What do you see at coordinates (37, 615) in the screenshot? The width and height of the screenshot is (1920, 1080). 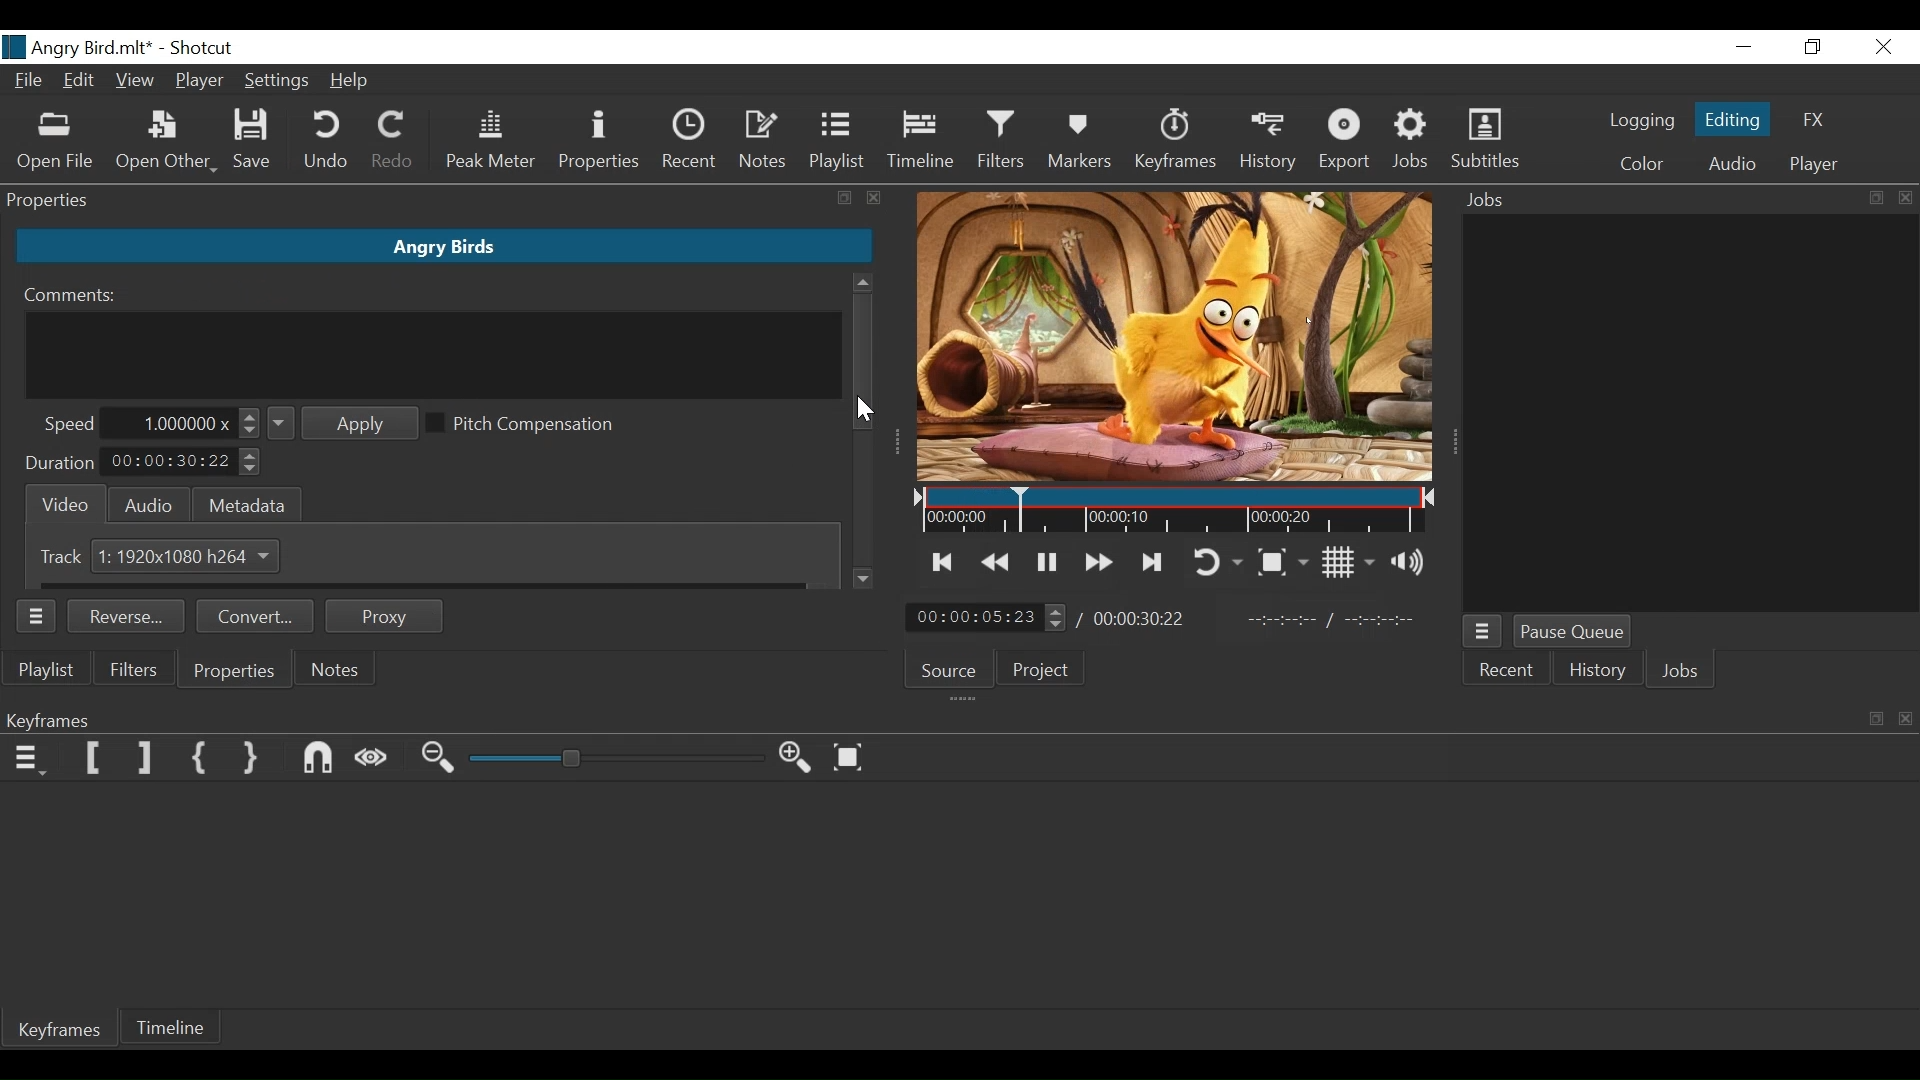 I see `Properties Panel` at bounding box center [37, 615].